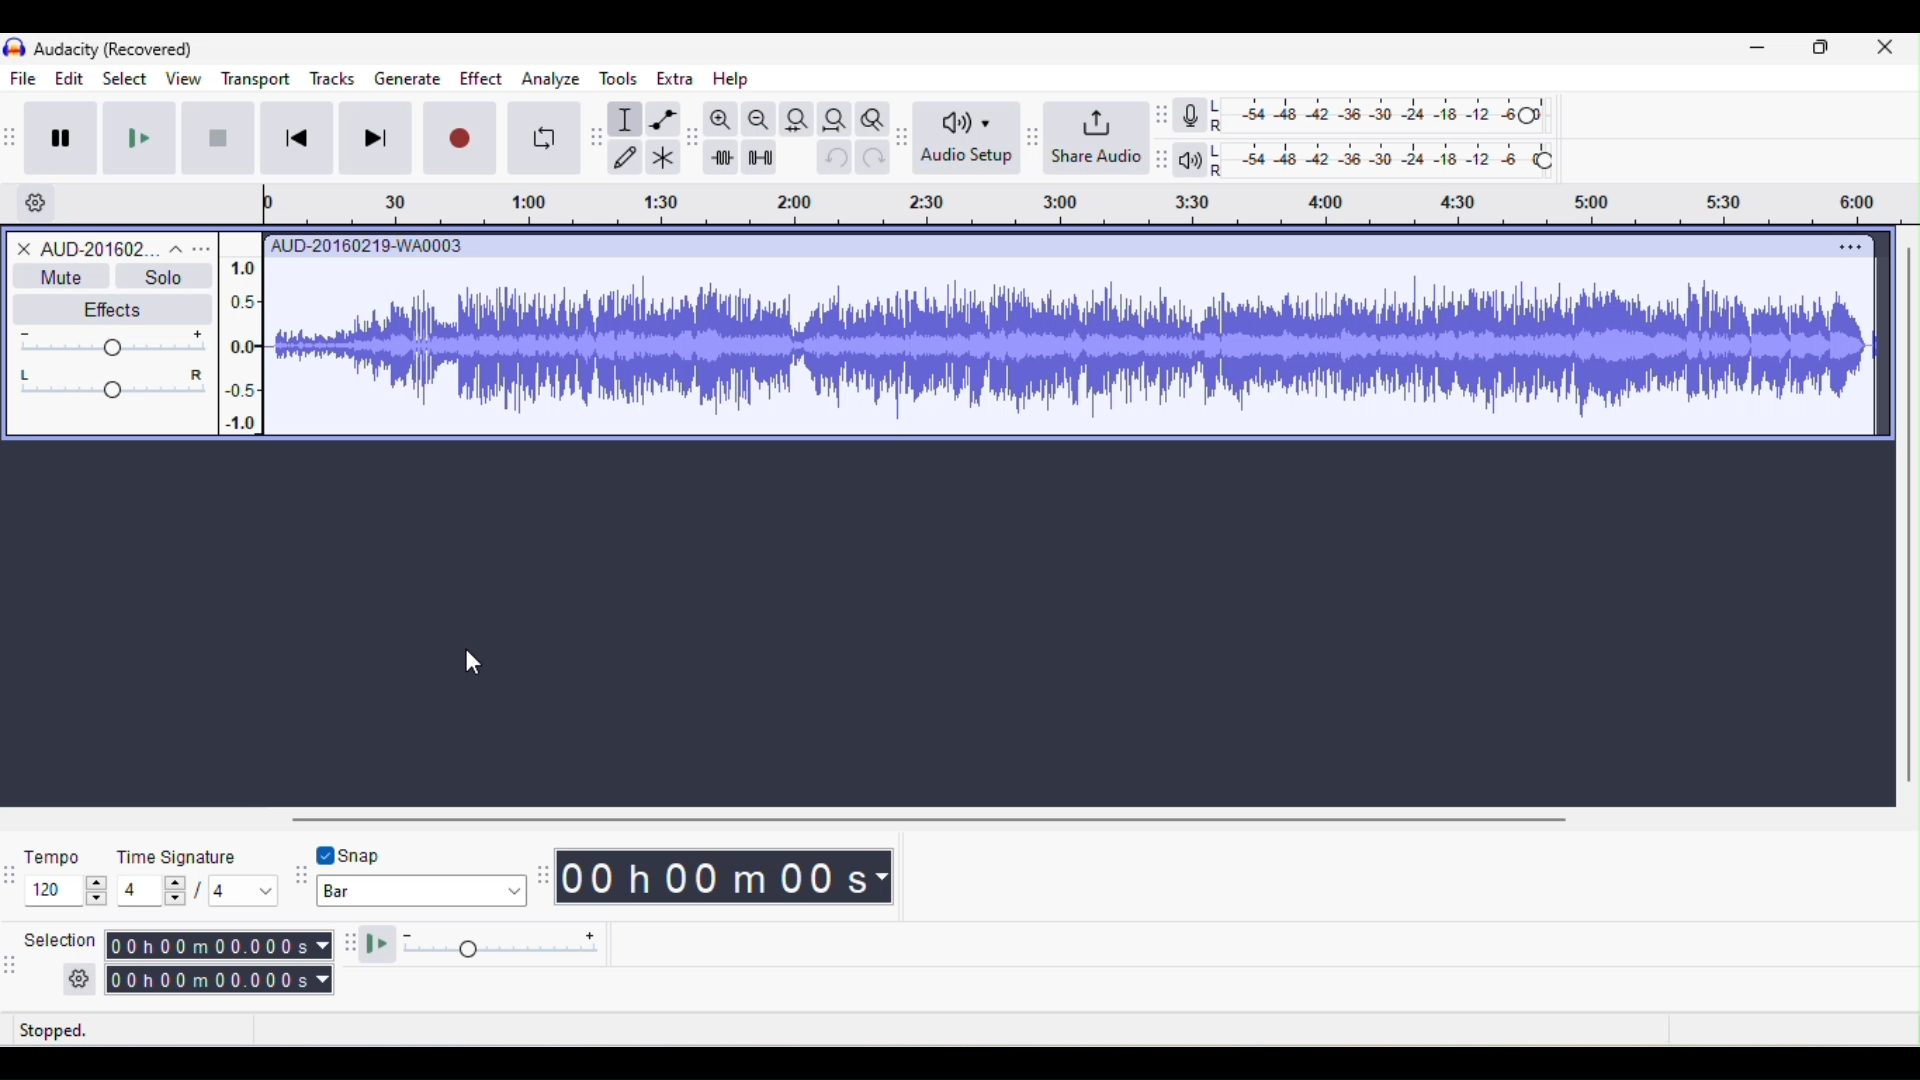 The height and width of the screenshot is (1080, 1920). I want to click on record meter, so click(1195, 115).